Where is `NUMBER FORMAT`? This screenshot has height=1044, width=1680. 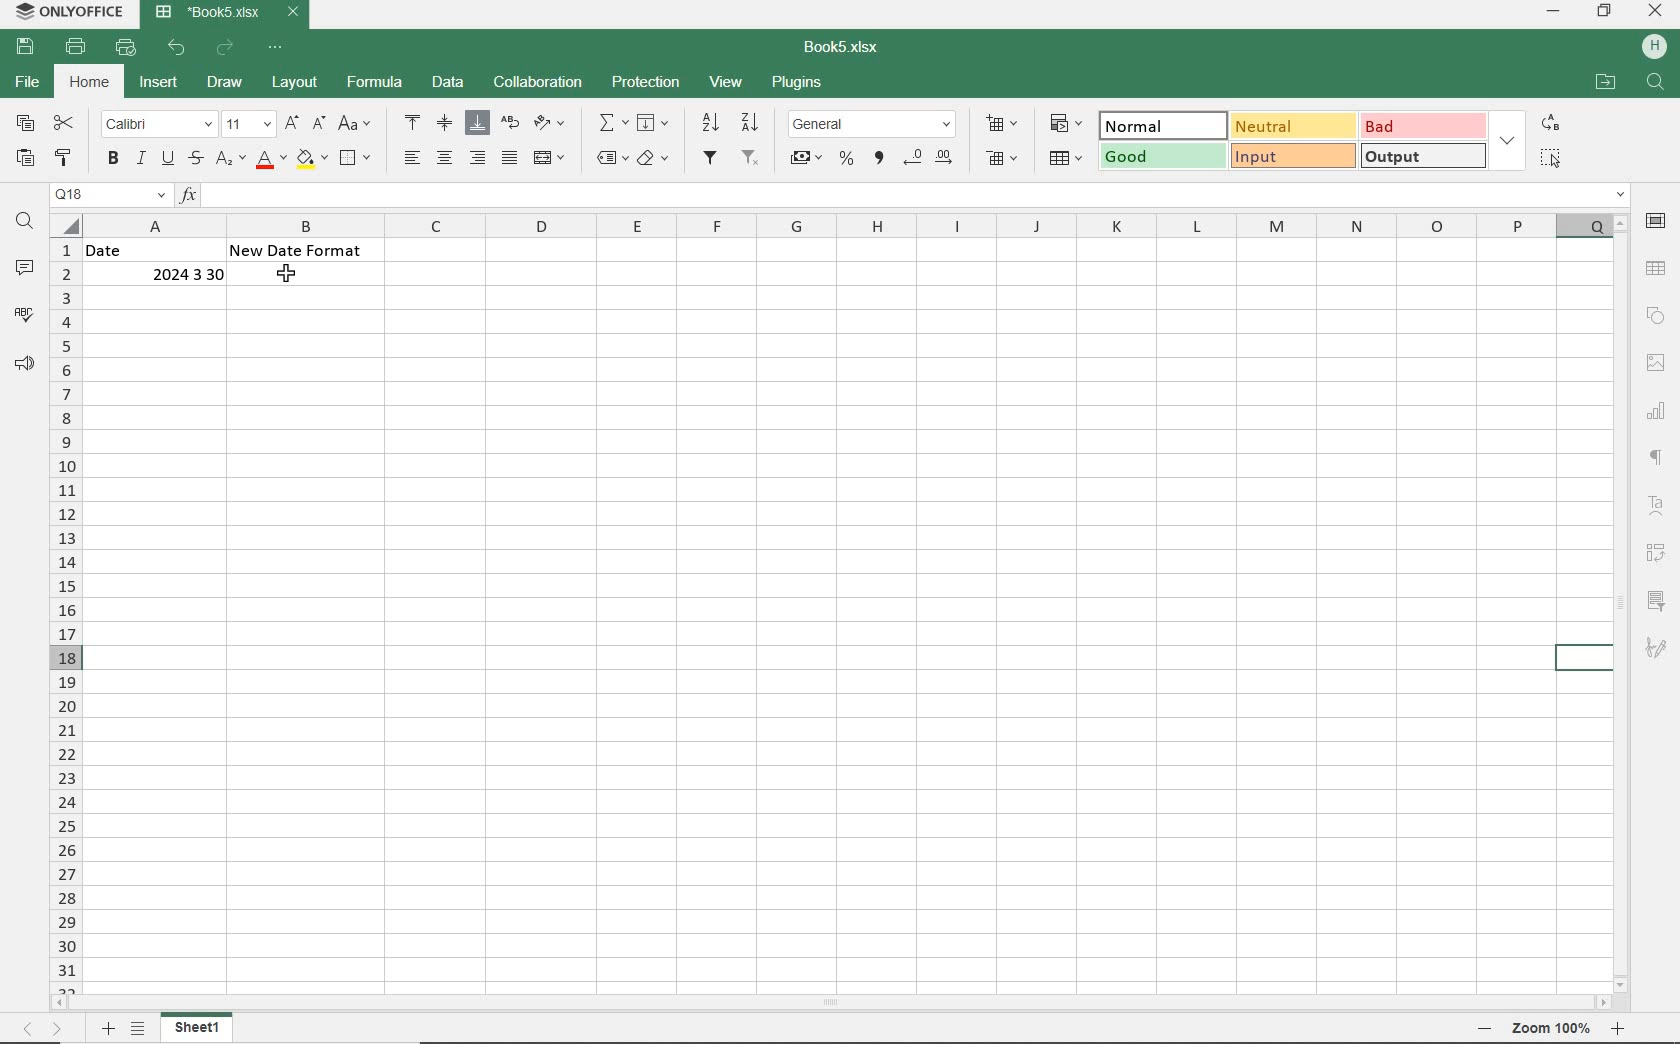 NUMBER FORMAT is located at coordinates (874, 124).